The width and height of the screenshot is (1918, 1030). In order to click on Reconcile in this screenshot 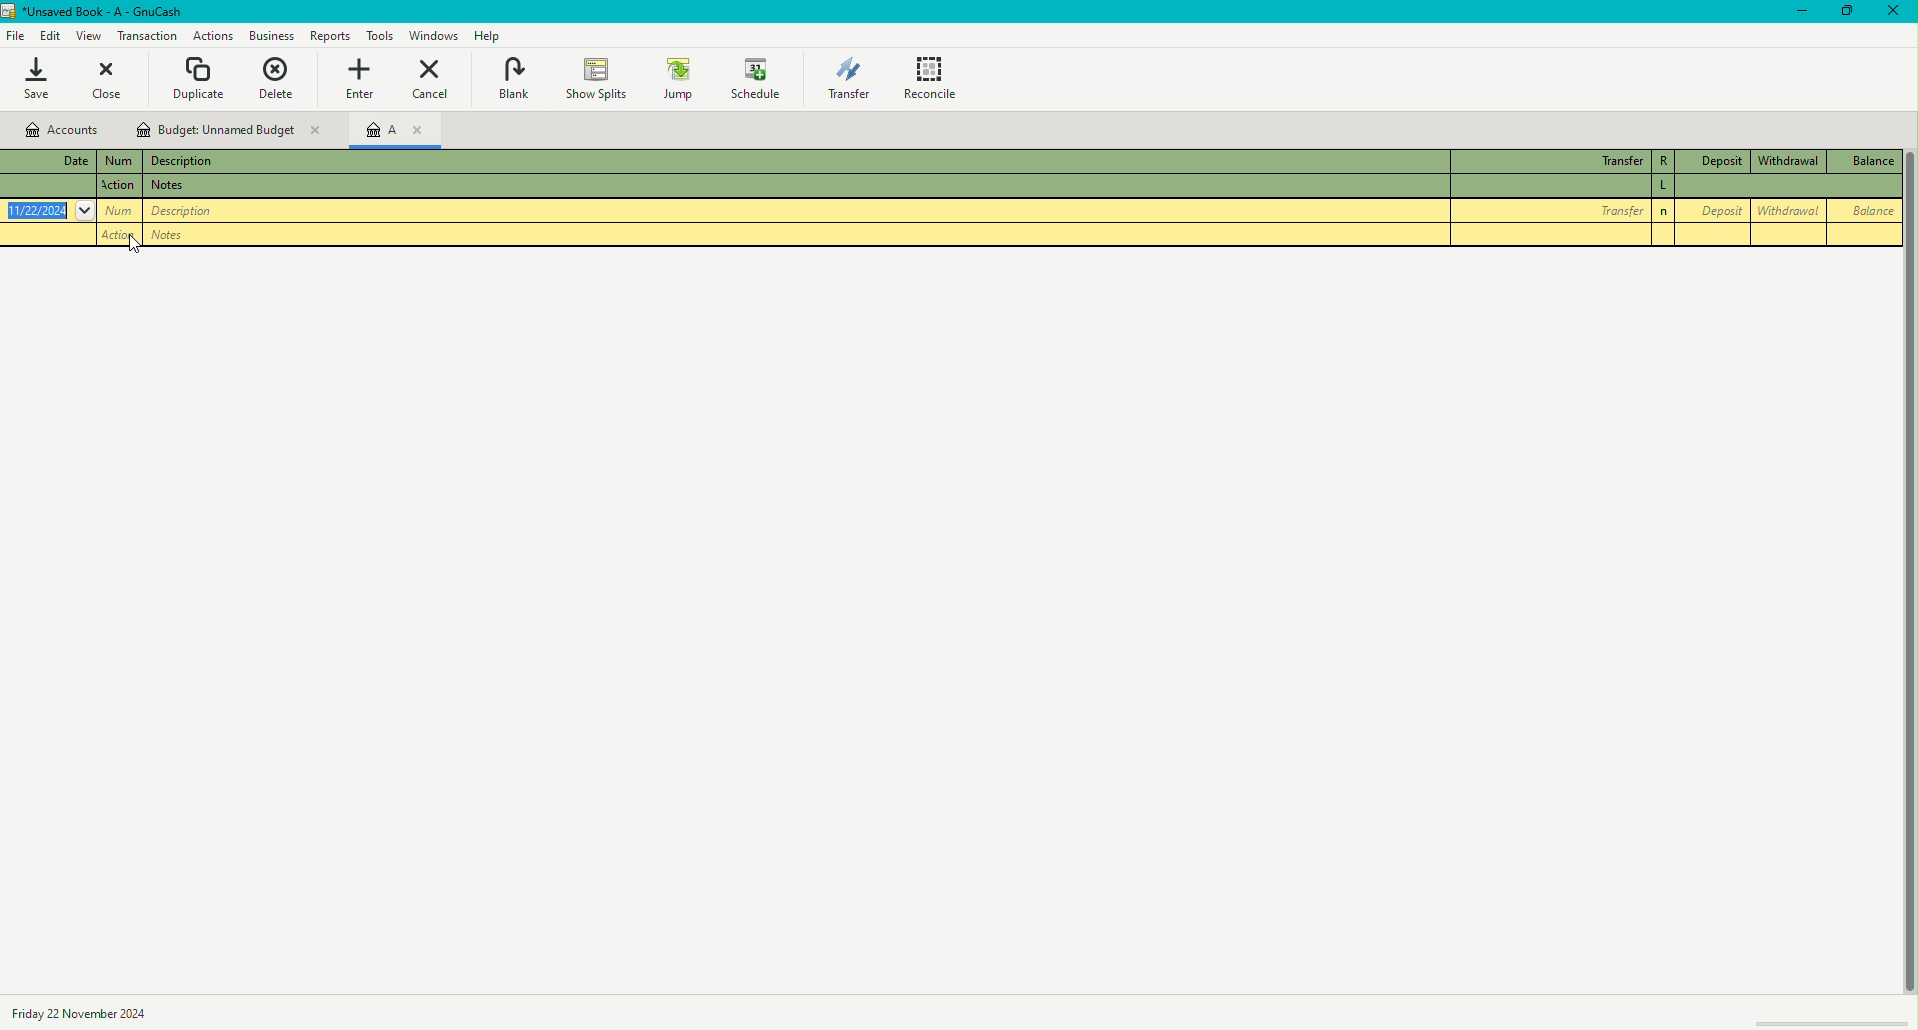, I will do `click(933, 76)`.